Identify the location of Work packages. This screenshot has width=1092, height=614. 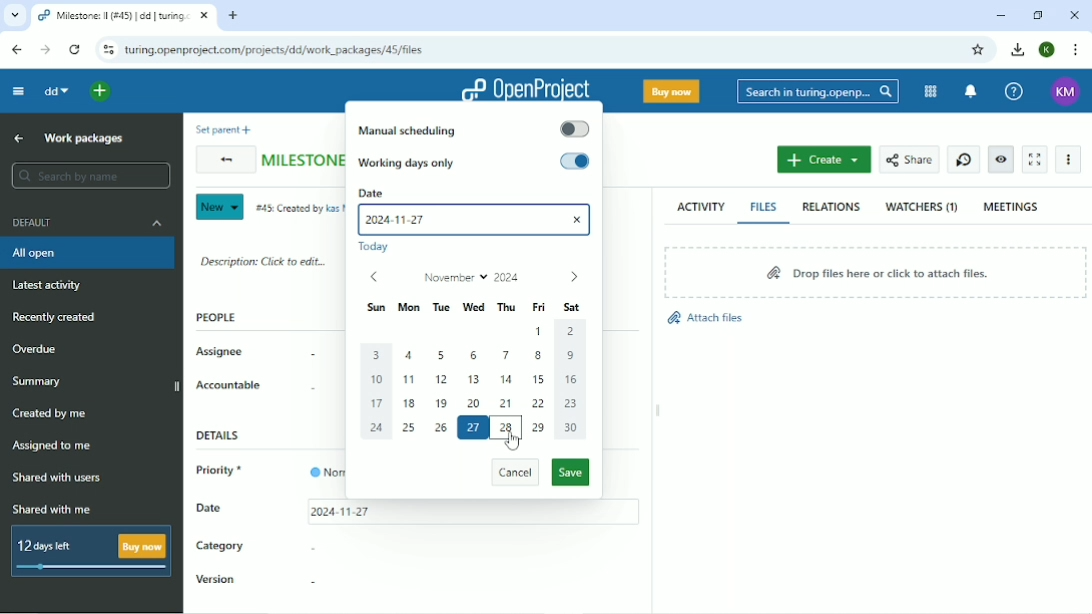
(84, 138).